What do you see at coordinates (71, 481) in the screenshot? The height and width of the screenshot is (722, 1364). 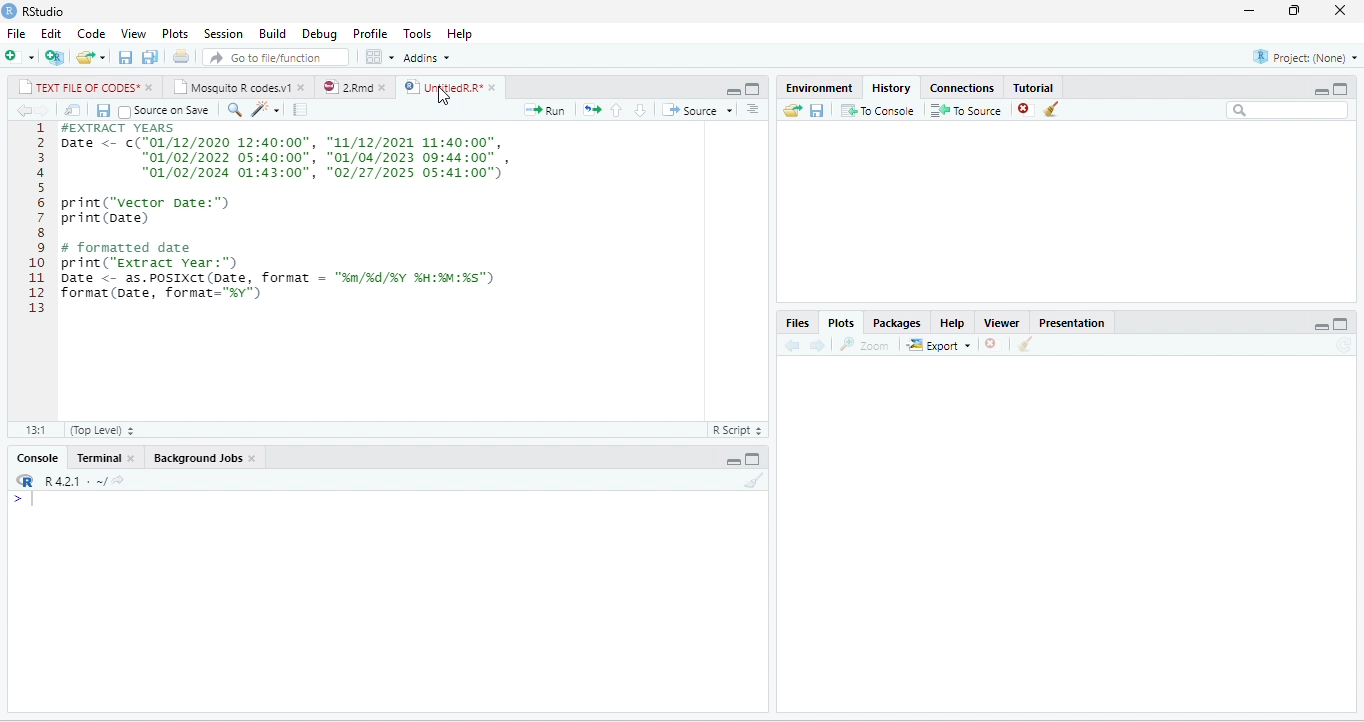 I see `R 4.2.1 .~/` at bounding box center [71, 481].